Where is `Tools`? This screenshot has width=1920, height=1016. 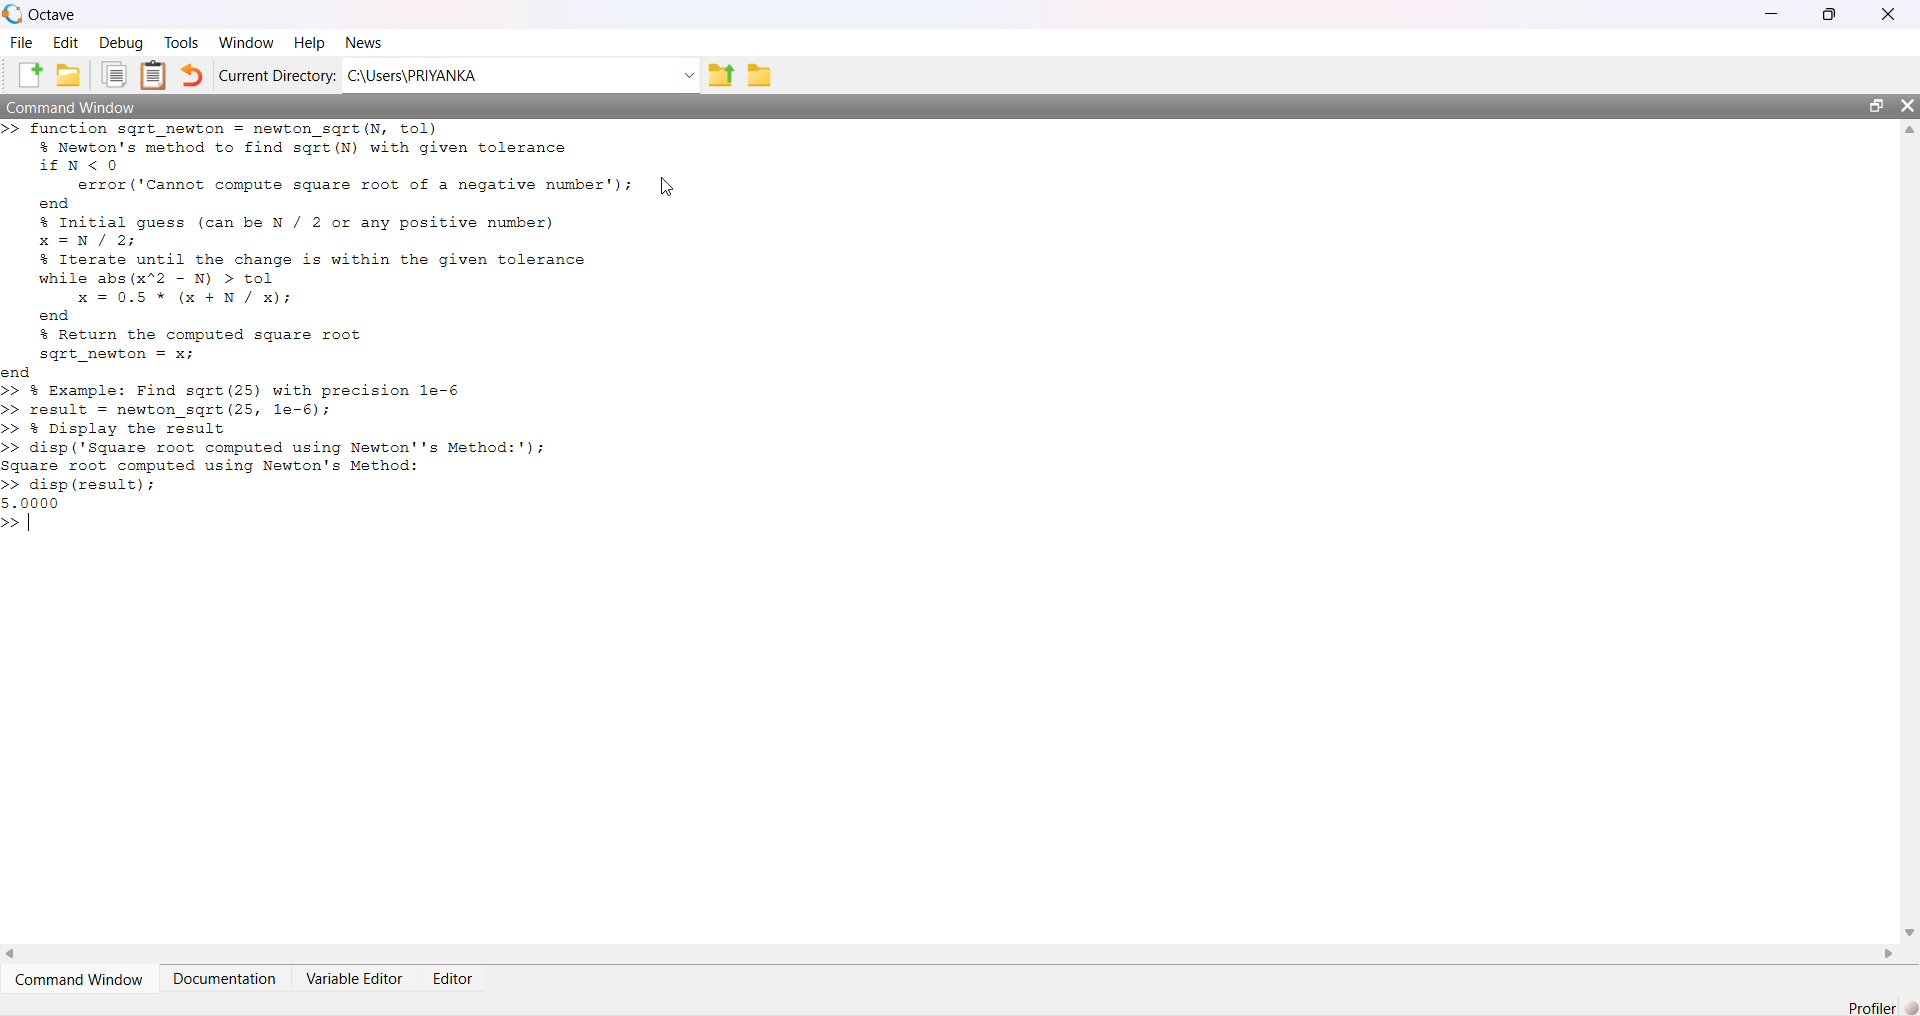
Tools is located at coordinates (181, 43).